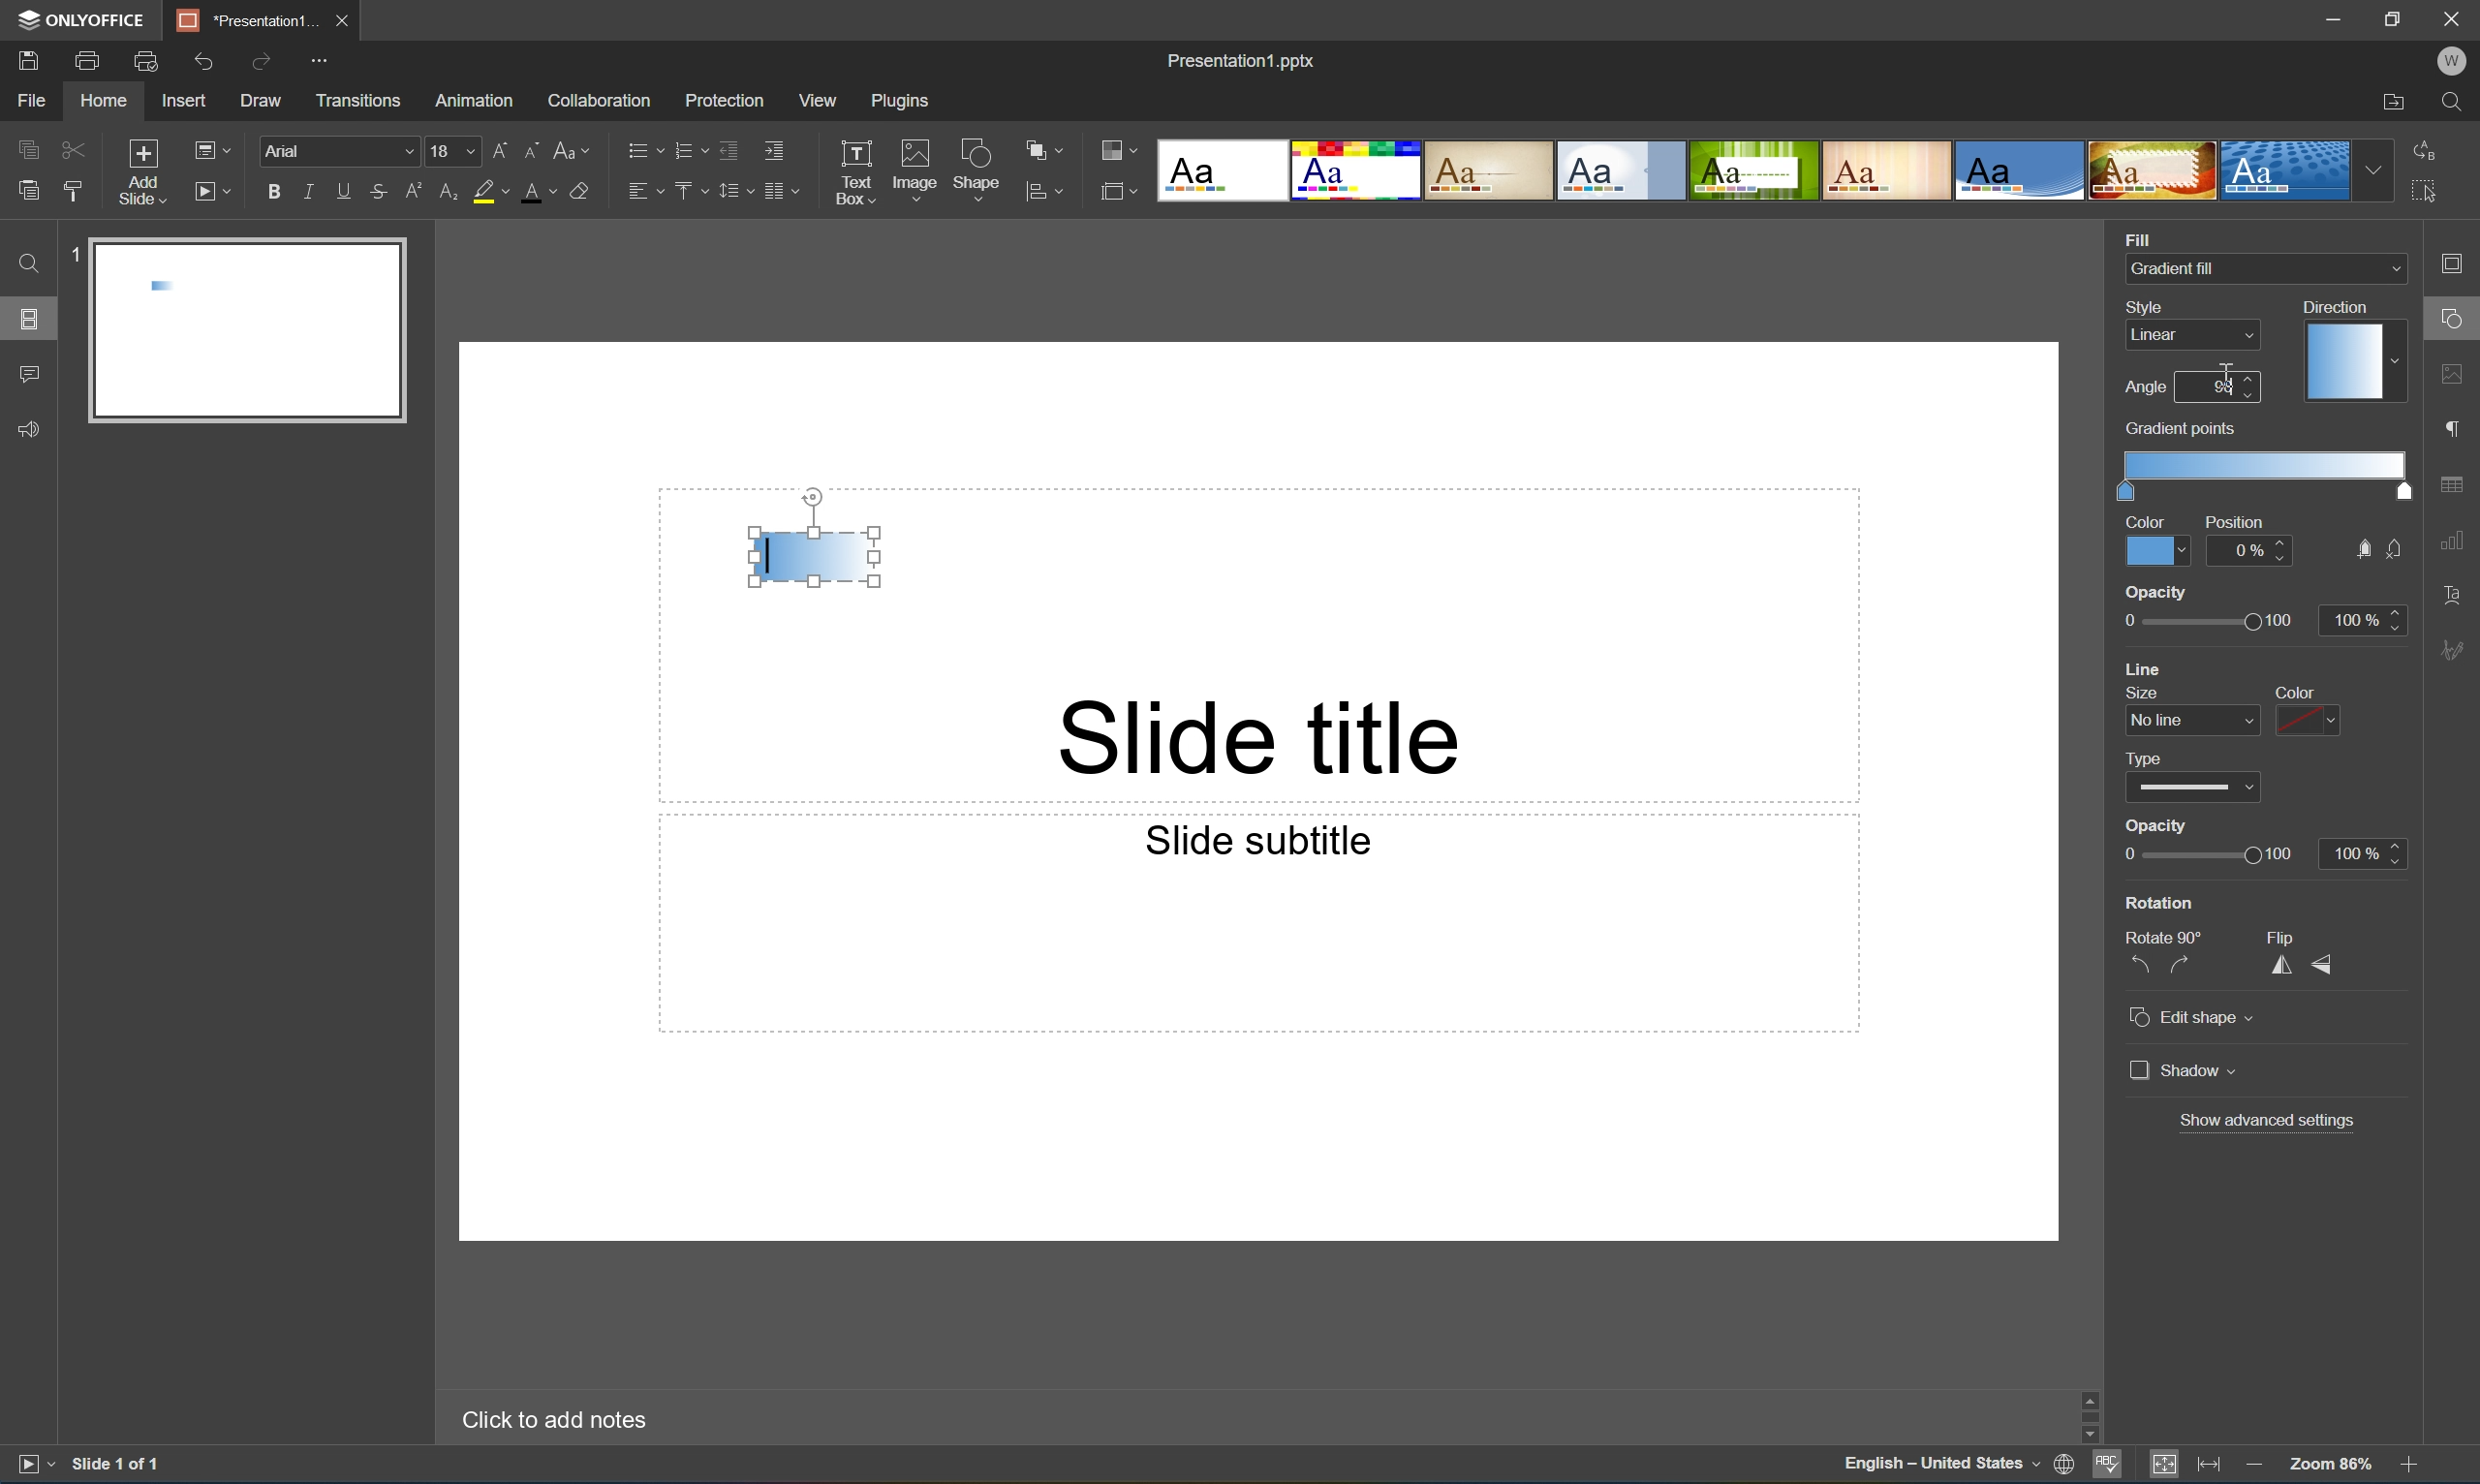 This screenshot has width=2480, height=1484. I want to click on Print file, so click(89, 61).